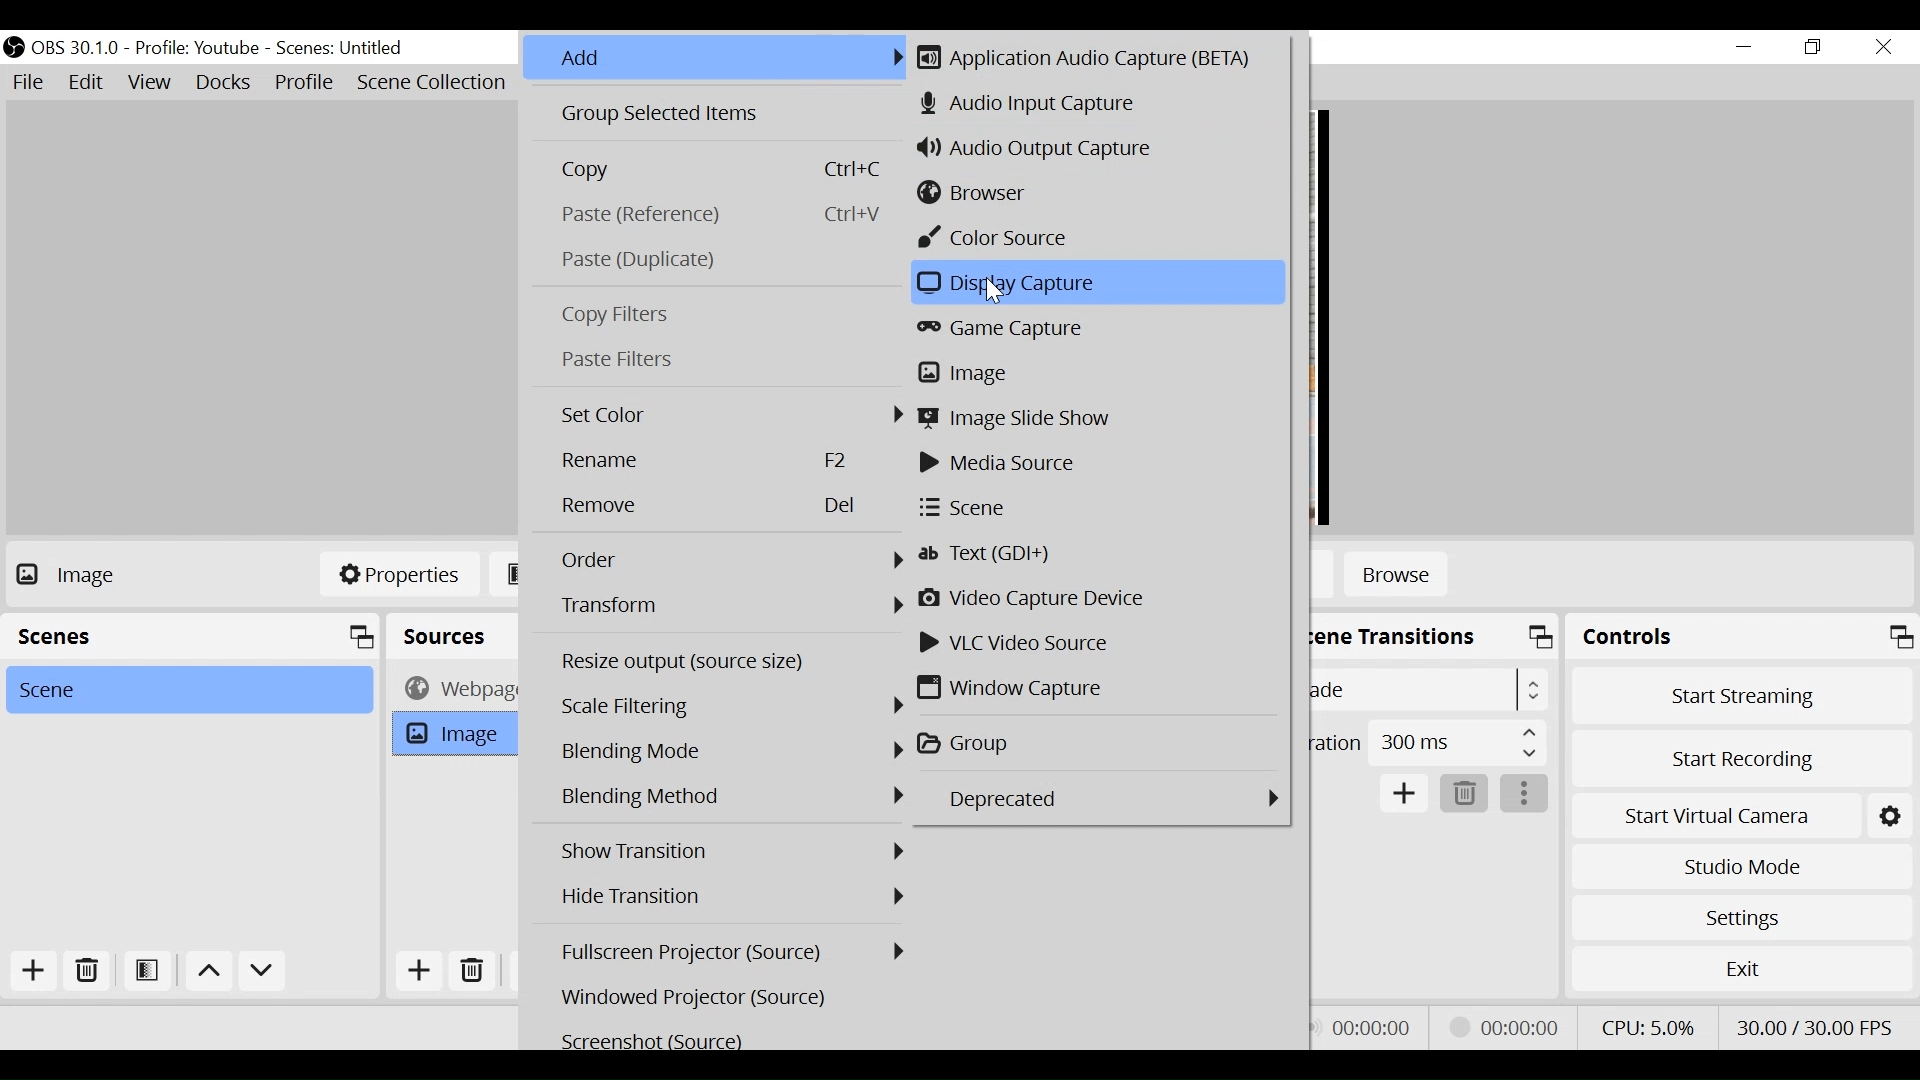  I want to click on Profile, so click(197, 49).